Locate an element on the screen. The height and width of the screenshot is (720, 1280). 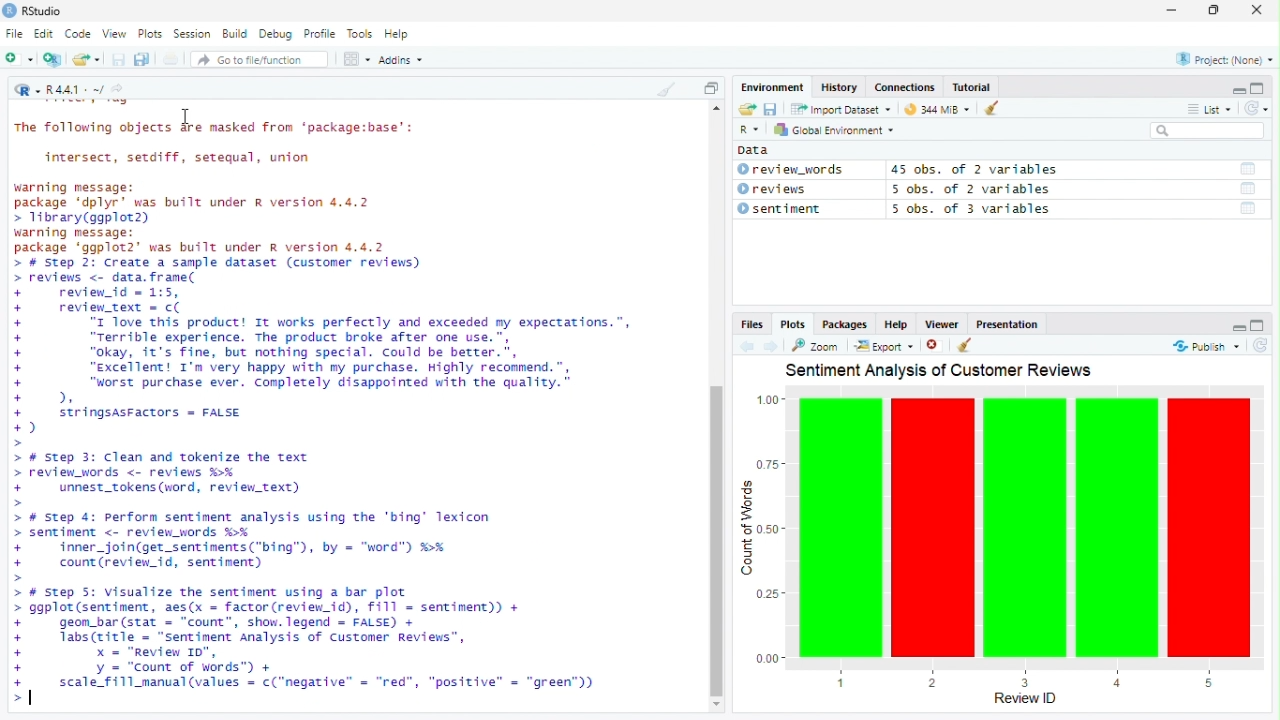
Packages is located at coordinates (845, 325).